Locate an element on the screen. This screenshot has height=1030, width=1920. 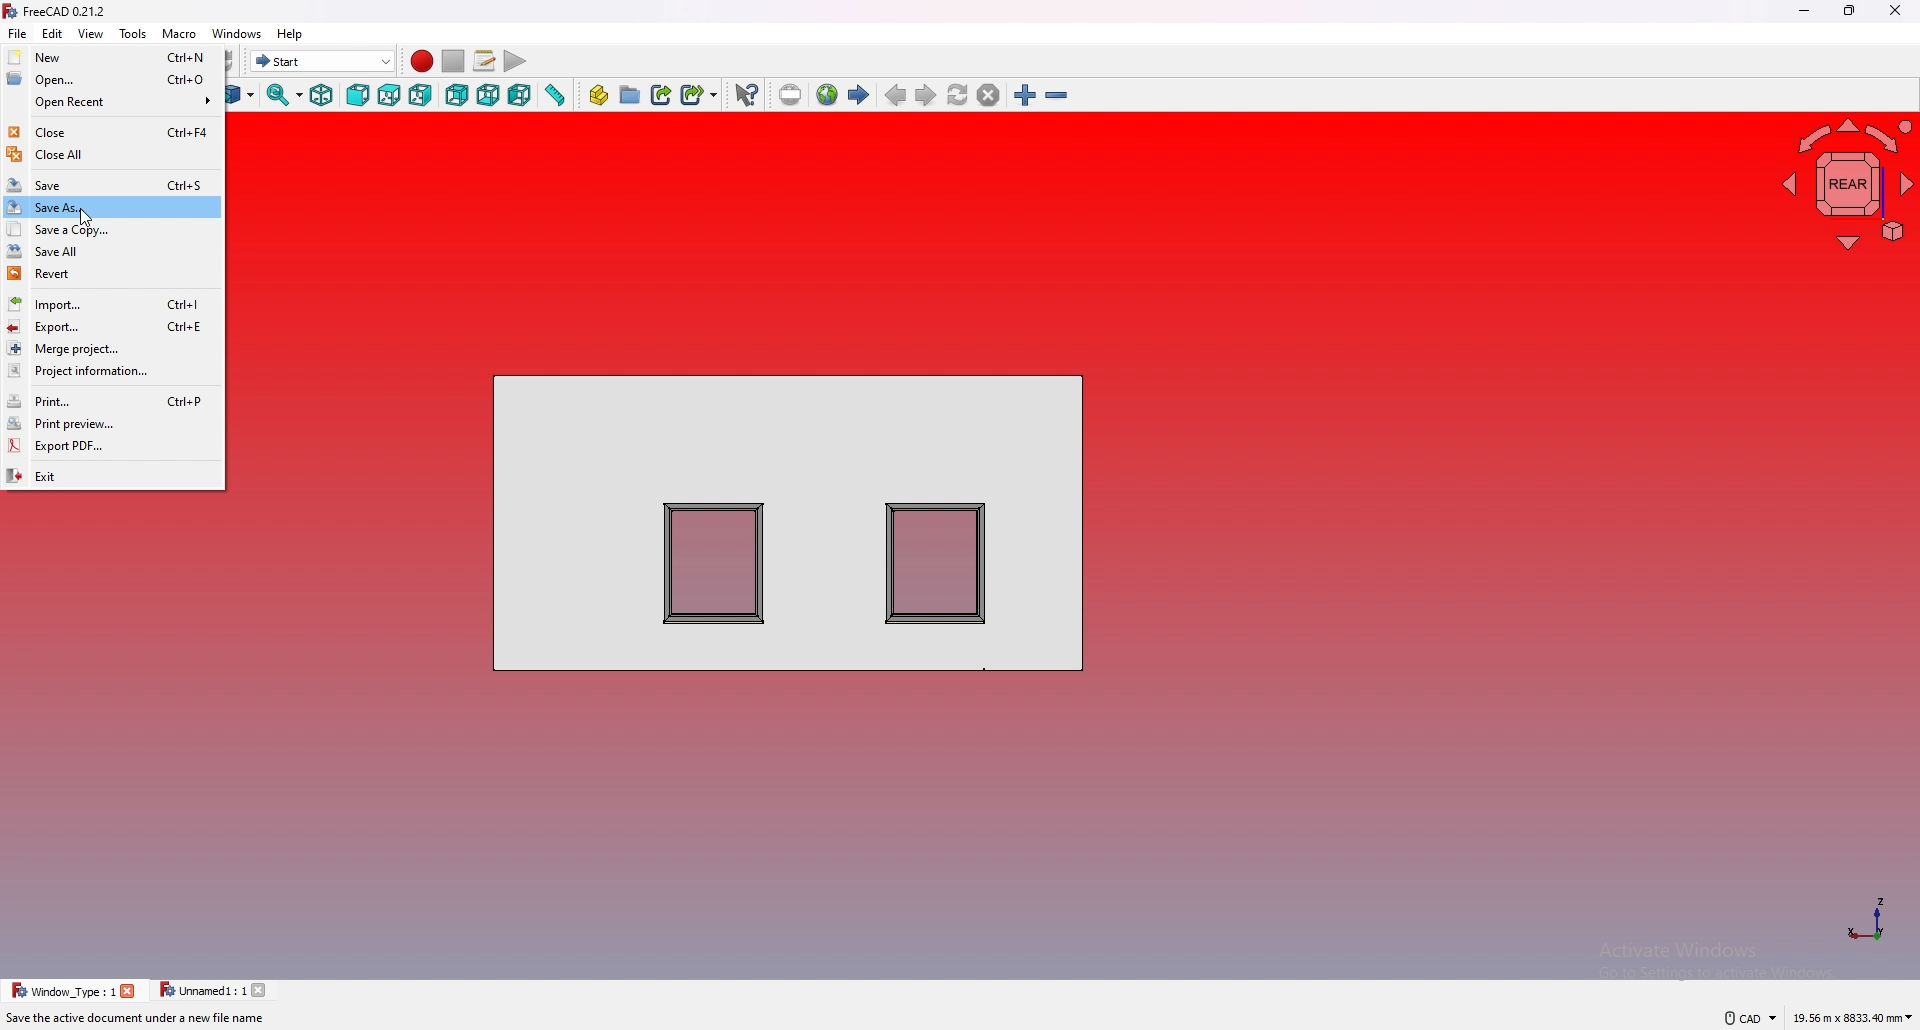
FreeCAD 0.21.2 is located at coordinates (59, 12).